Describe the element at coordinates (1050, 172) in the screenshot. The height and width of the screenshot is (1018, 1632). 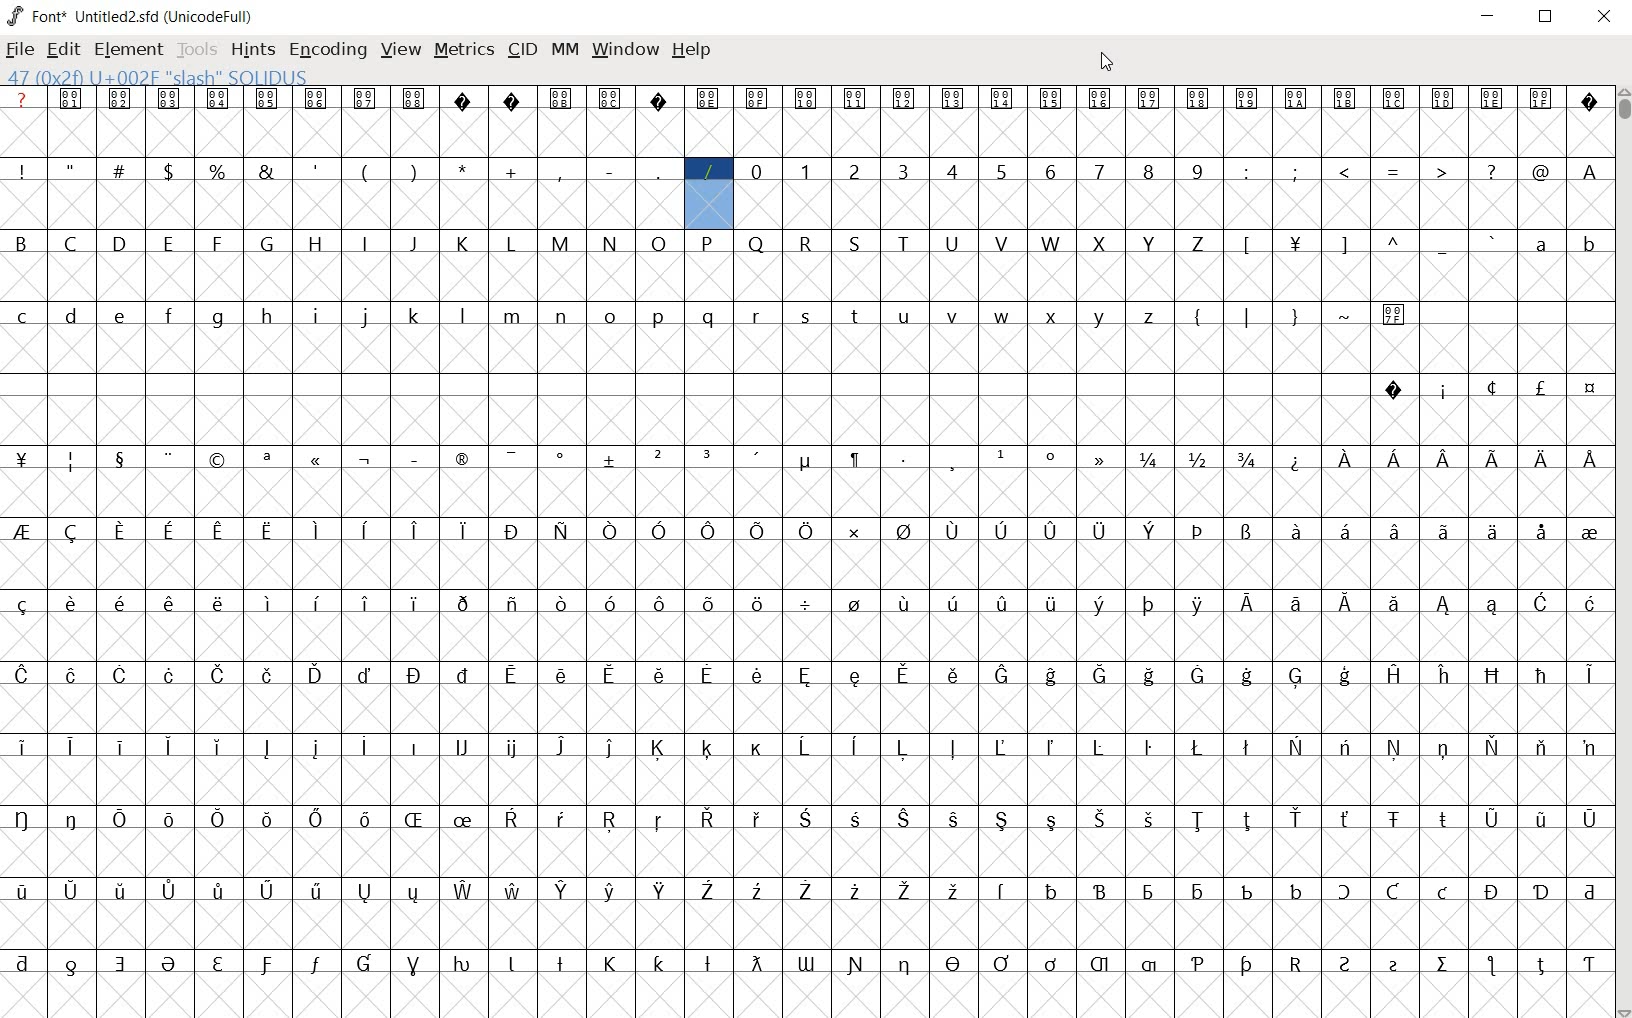
I see `glyph` at that location.